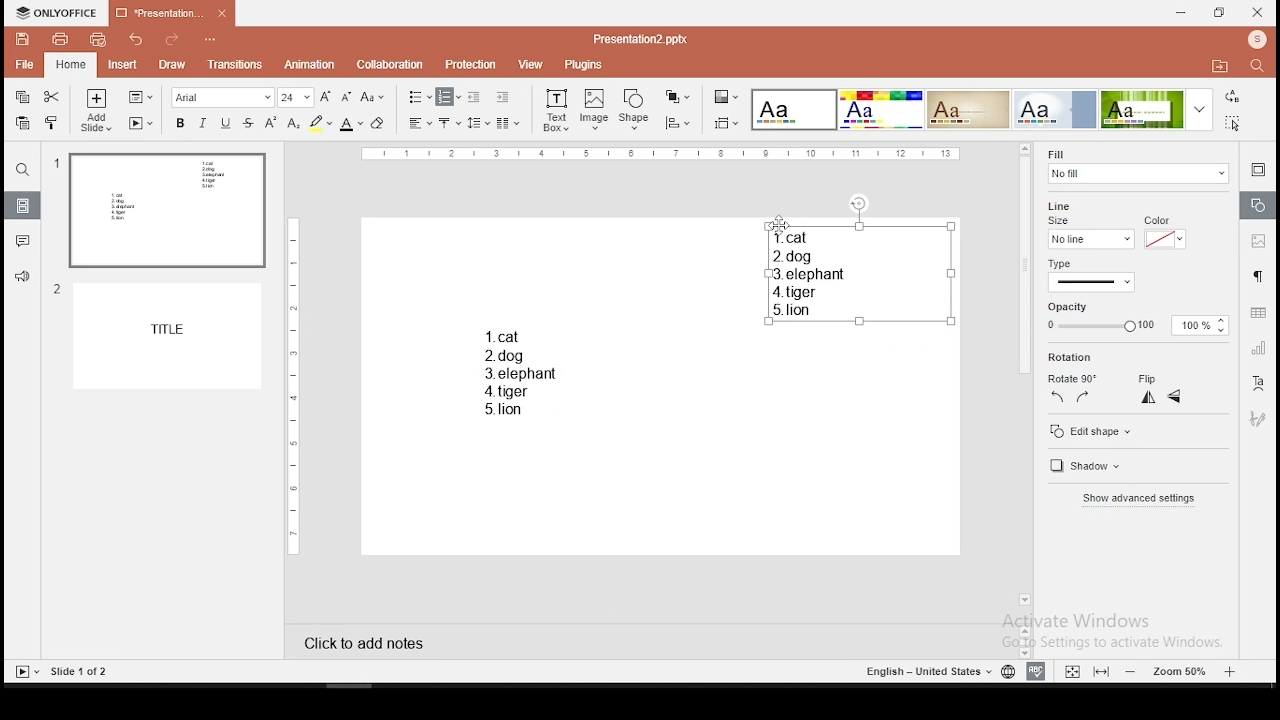  I want to click on increase indent, so click(503, 96).